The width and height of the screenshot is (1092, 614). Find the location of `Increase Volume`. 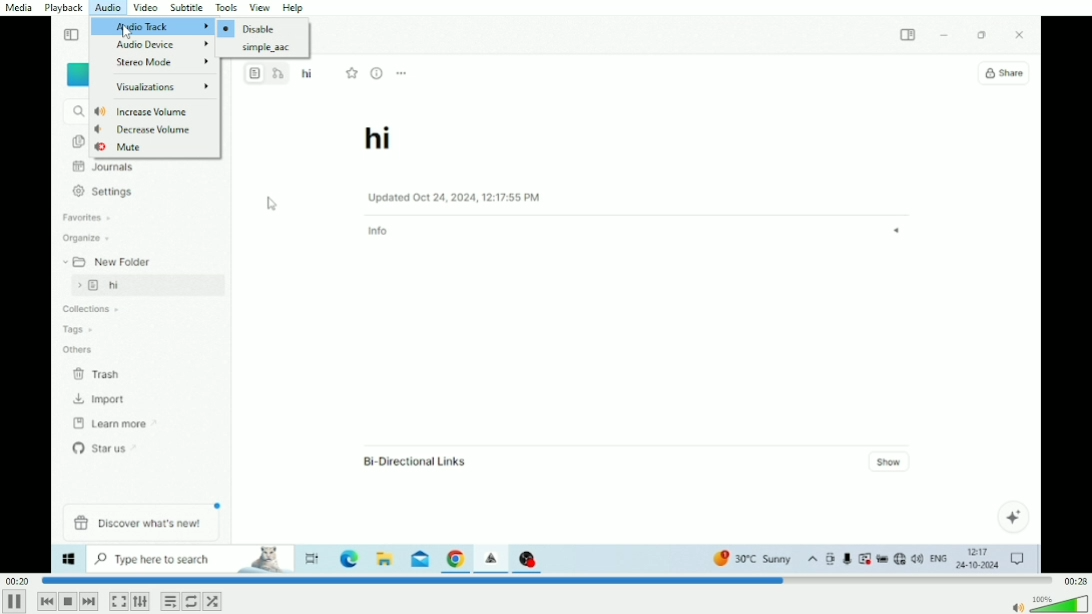

Increase Volume is located at coordinates (141, 112).